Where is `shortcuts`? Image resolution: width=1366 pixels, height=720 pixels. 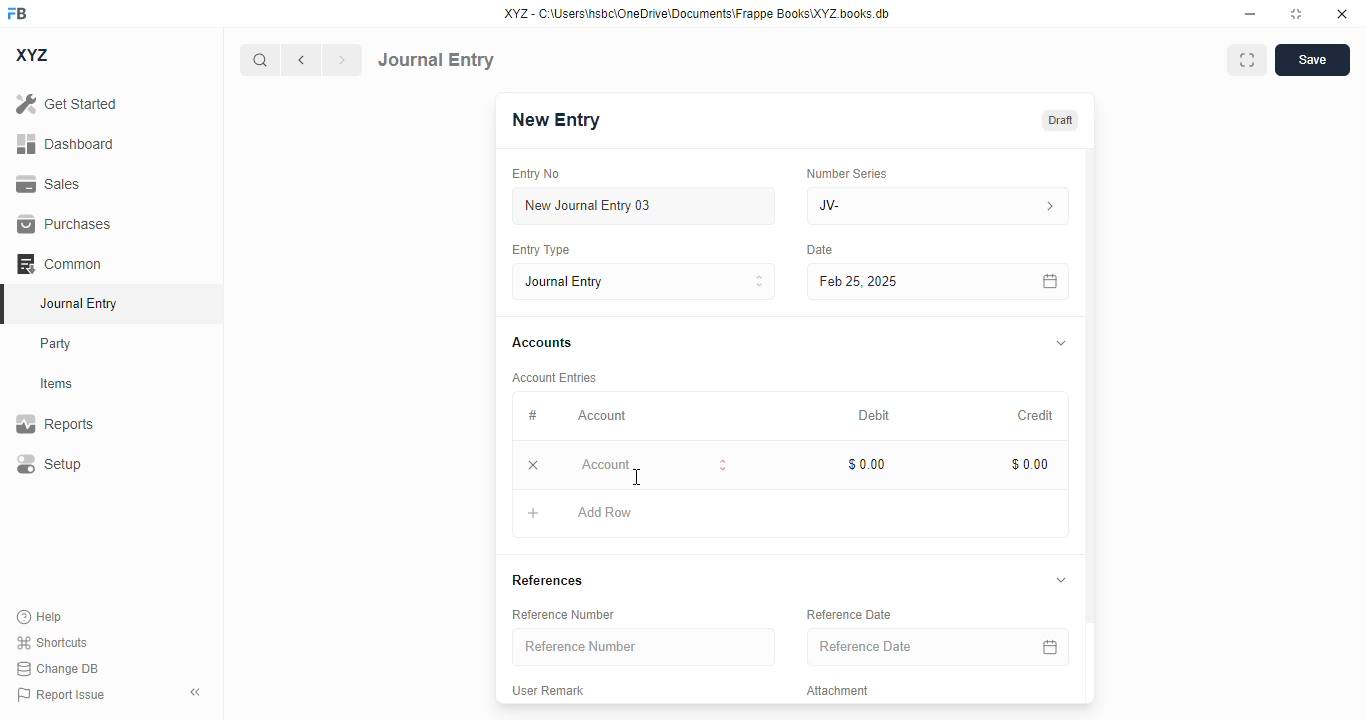
shortcuts is located at coordinates (51, 642).